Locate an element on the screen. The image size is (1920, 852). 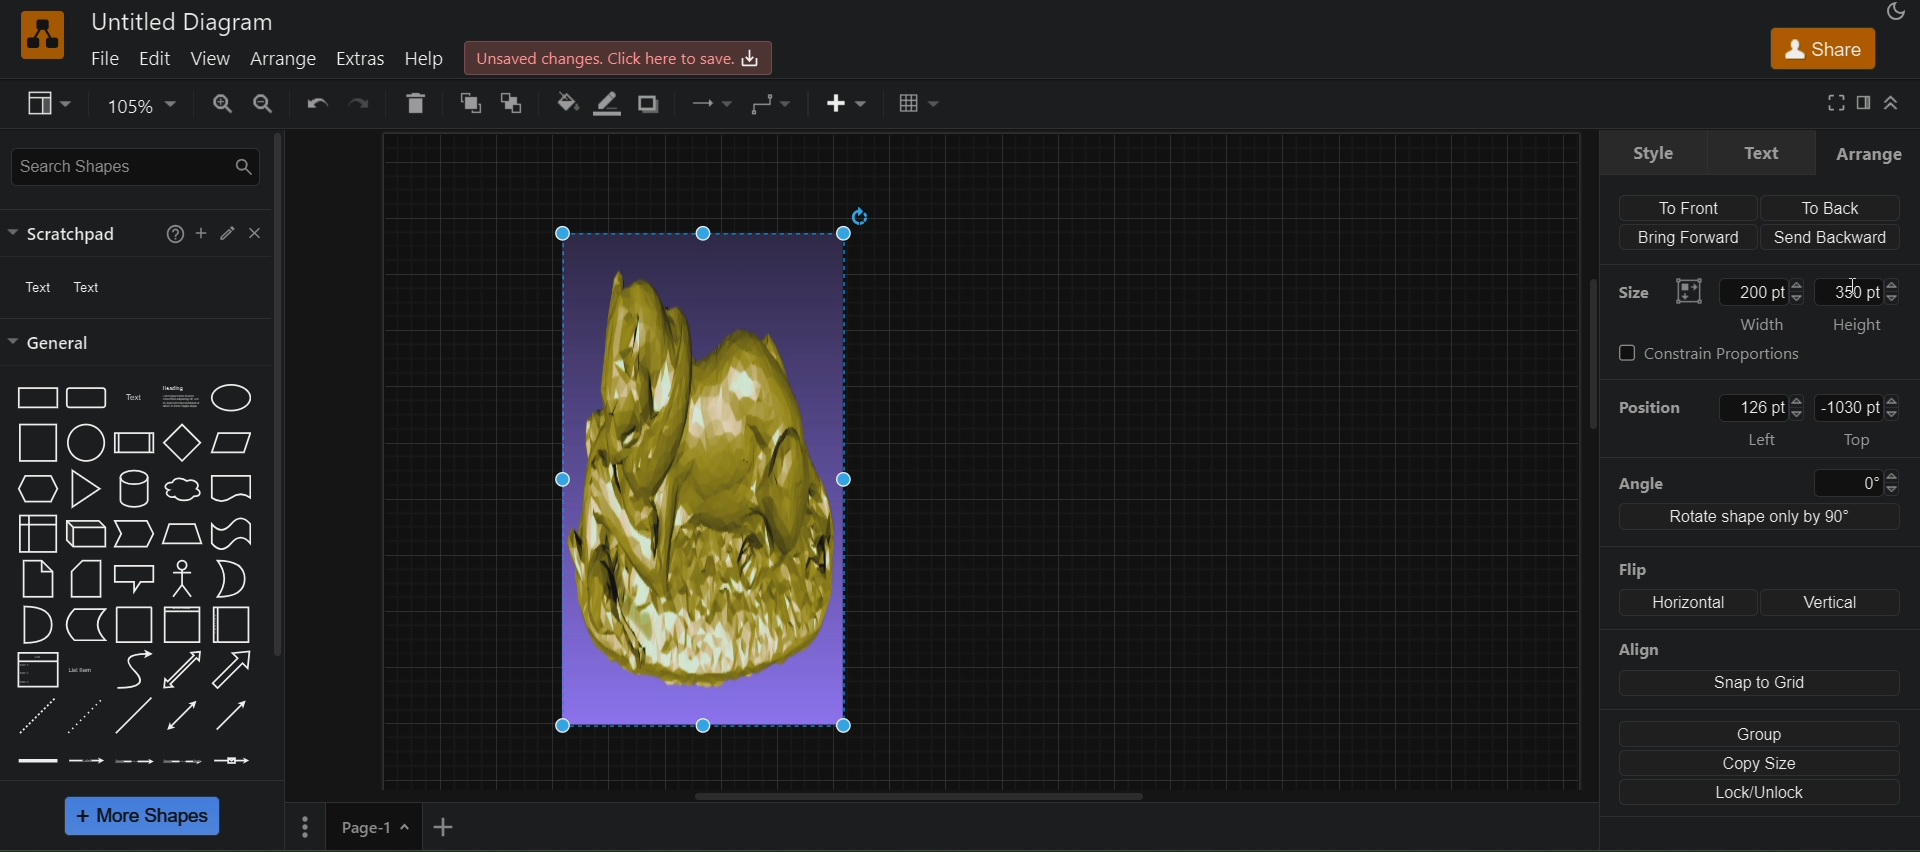
more shapes is located at coordinates (146, 818).